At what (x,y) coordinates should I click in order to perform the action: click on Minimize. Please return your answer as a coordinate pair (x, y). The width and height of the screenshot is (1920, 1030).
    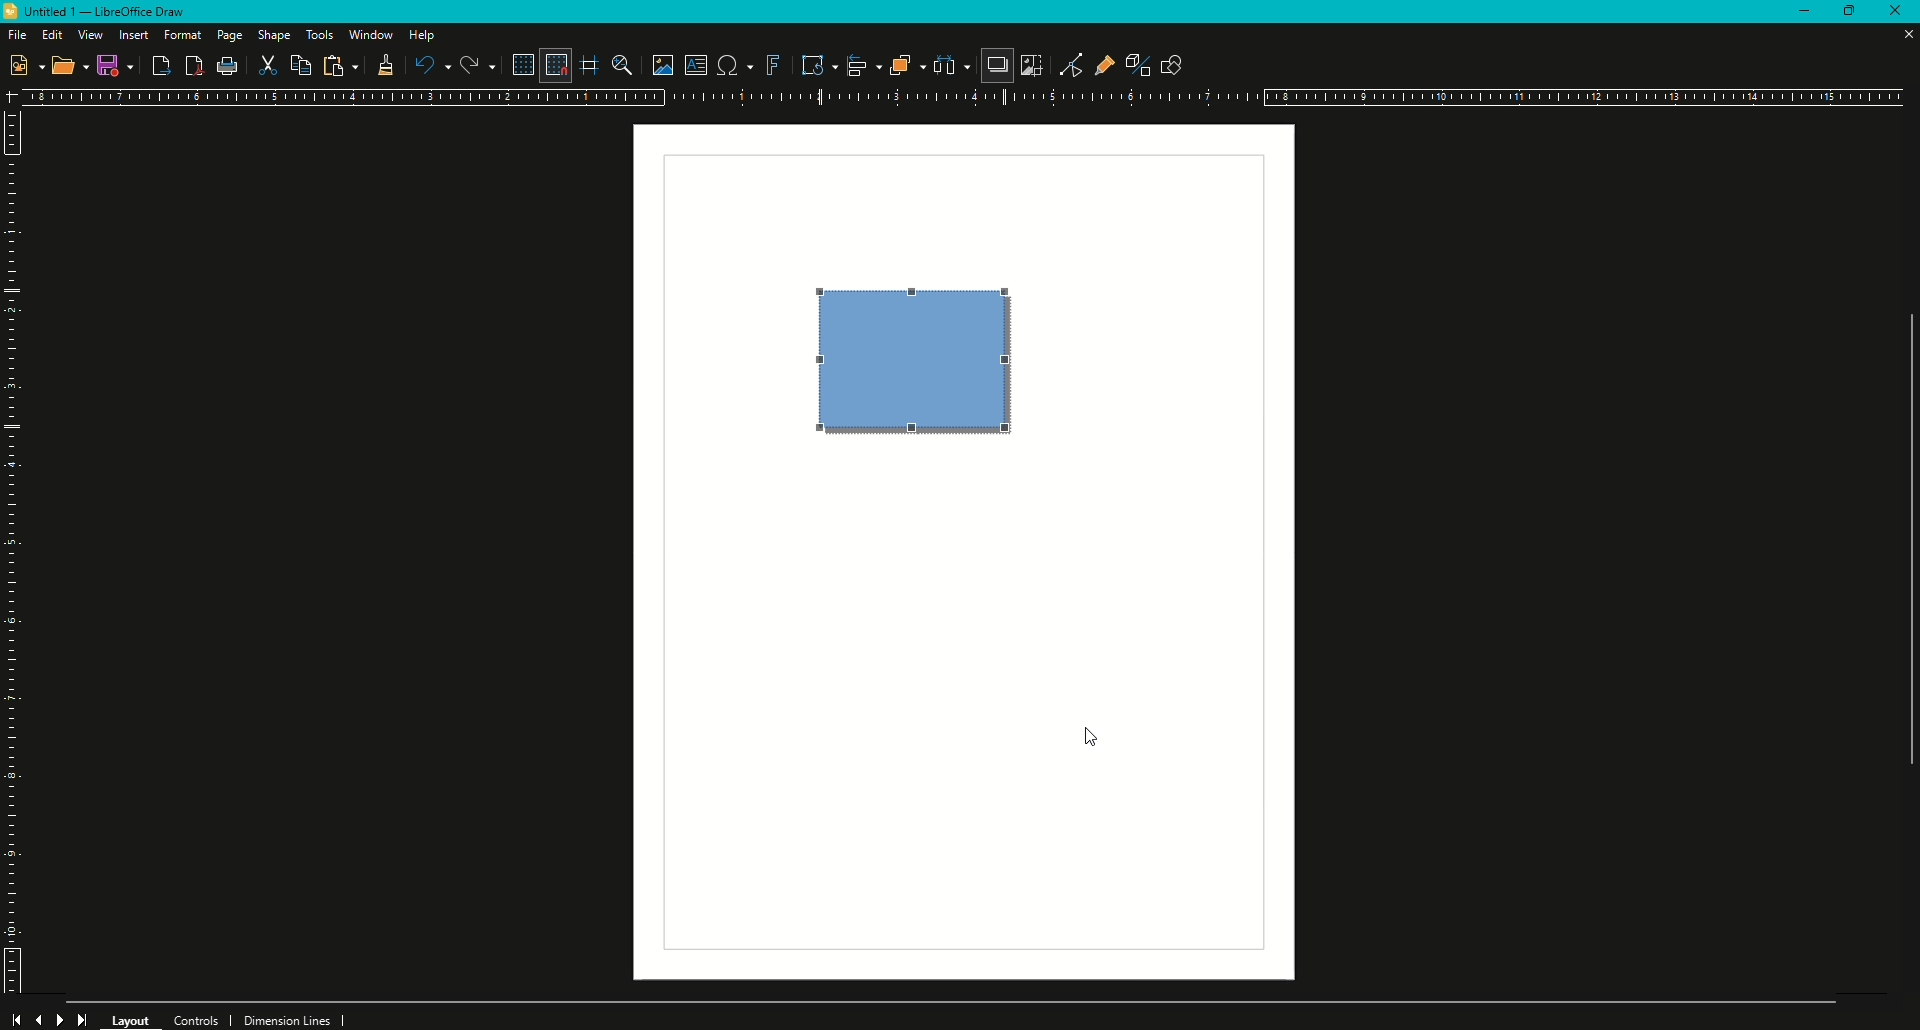
    Looking at the image, I should click on (1794, 14).